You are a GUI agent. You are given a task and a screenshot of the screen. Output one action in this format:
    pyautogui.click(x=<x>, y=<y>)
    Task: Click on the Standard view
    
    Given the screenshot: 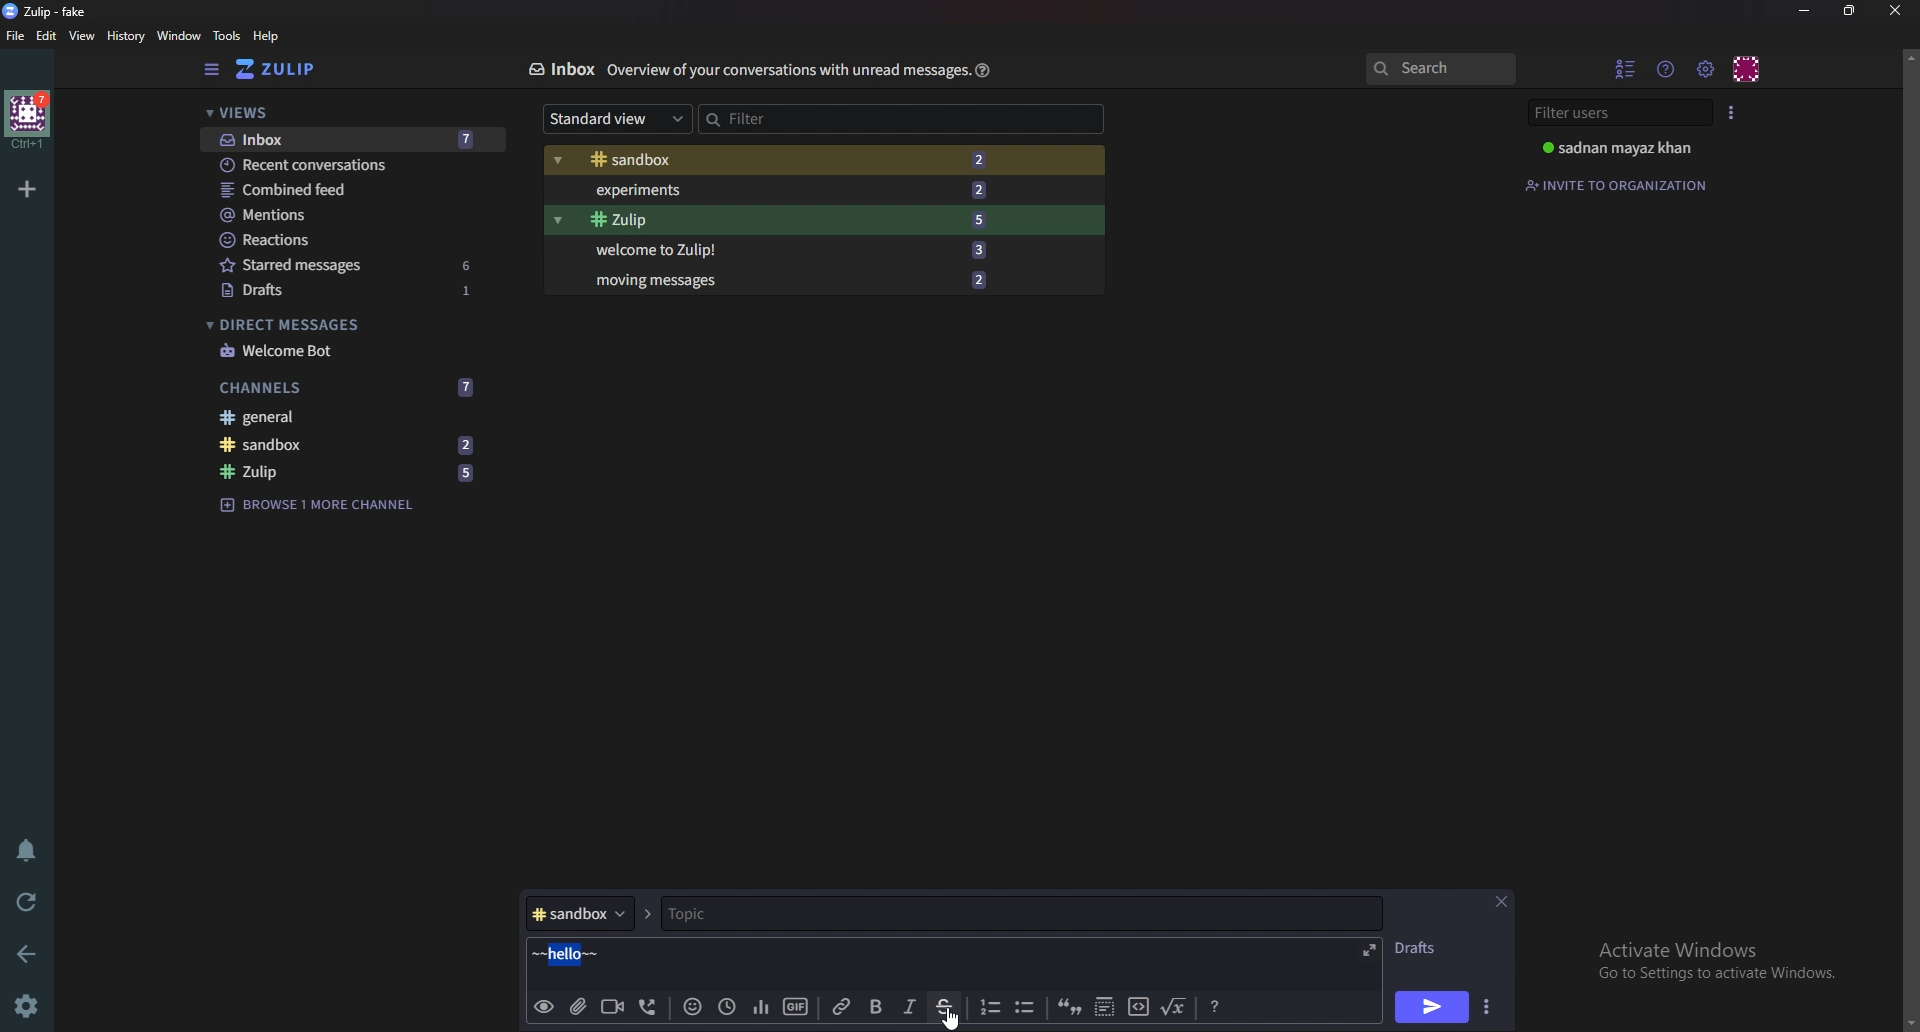 What is the action you would take?
    pyautogui.click(x=618, y=118)
    